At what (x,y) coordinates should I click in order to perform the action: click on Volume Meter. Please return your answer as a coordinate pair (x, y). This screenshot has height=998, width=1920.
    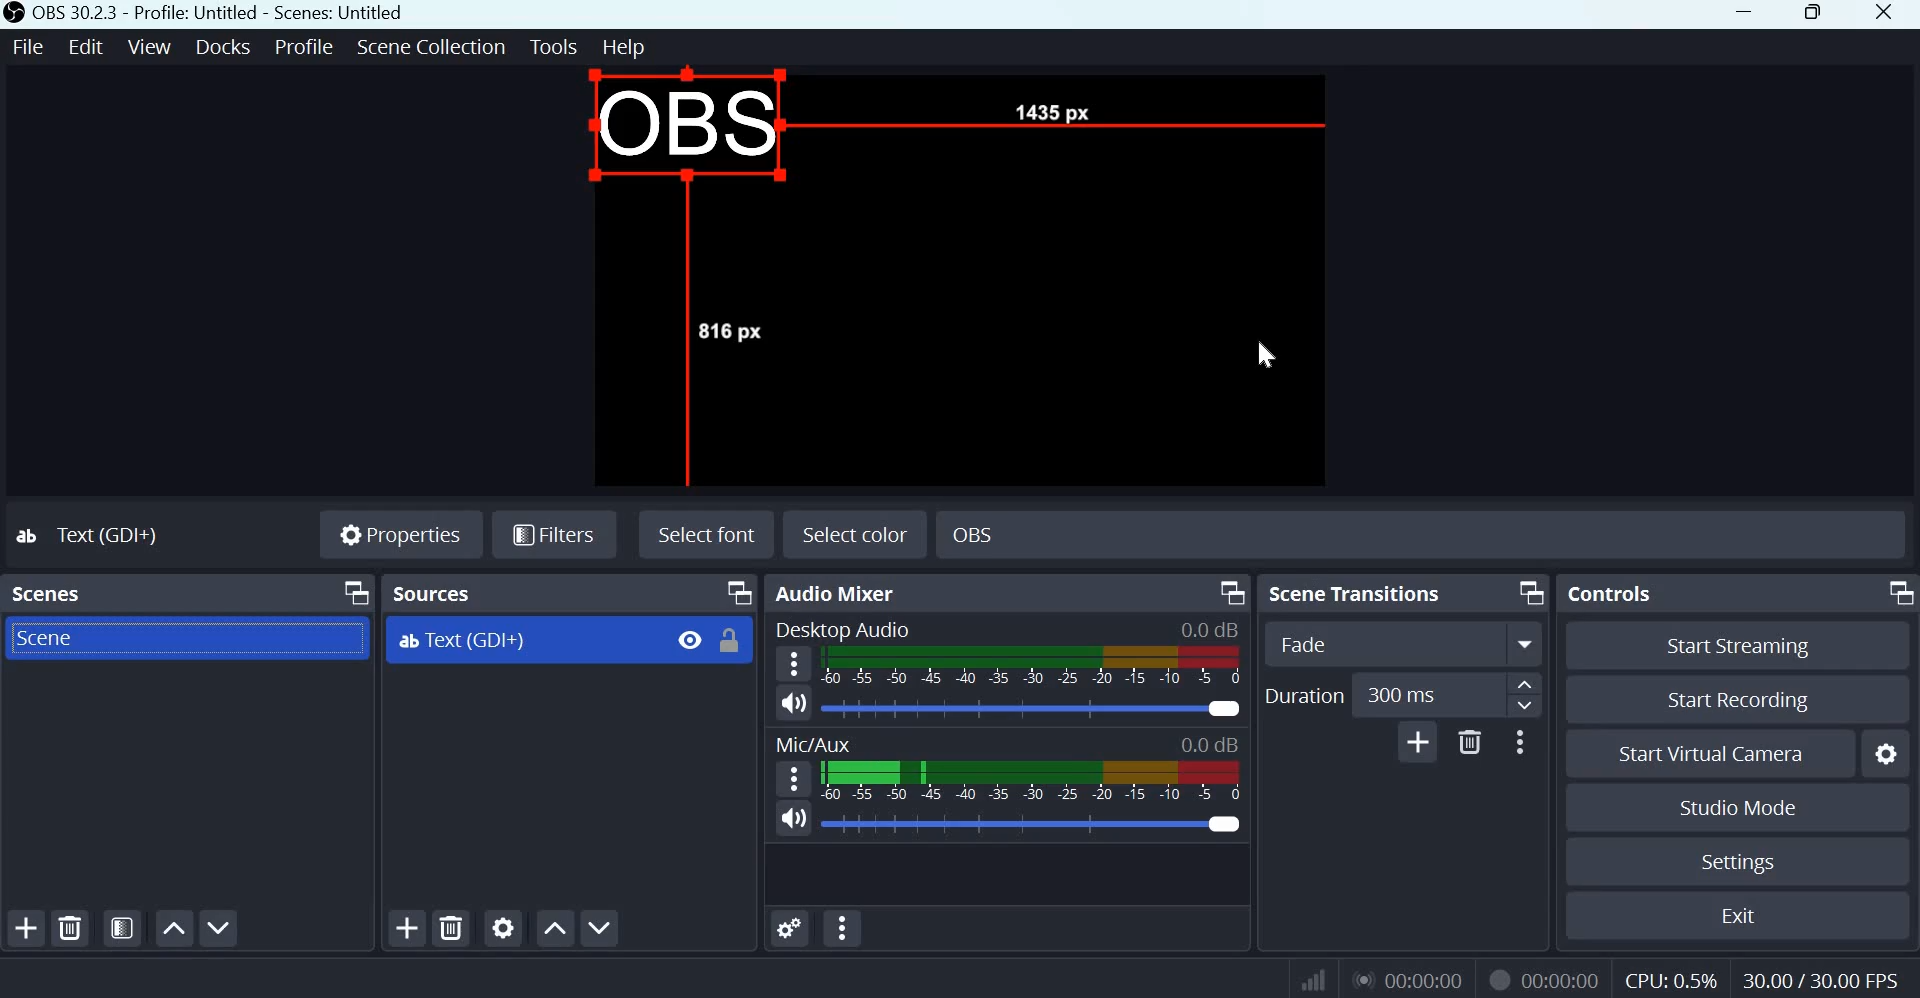
    Looking at the image, I should click on (1032, 785).